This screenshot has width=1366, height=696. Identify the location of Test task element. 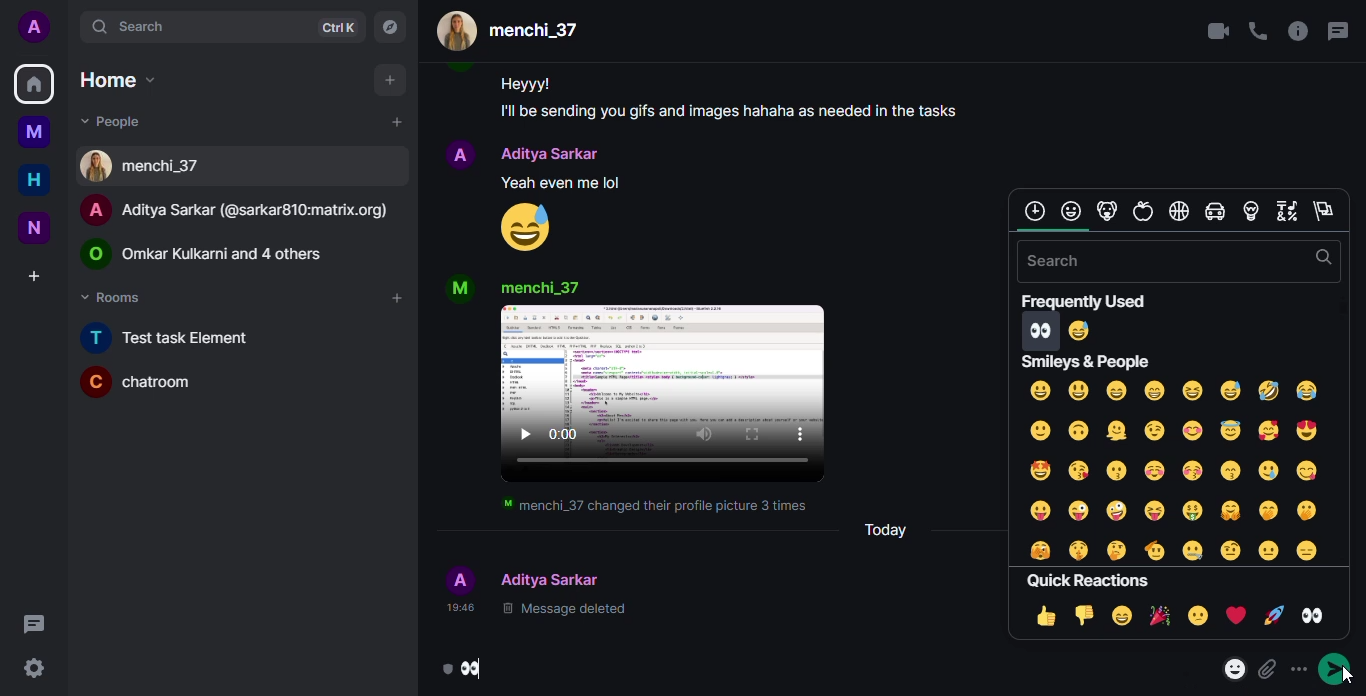
(179, 337).